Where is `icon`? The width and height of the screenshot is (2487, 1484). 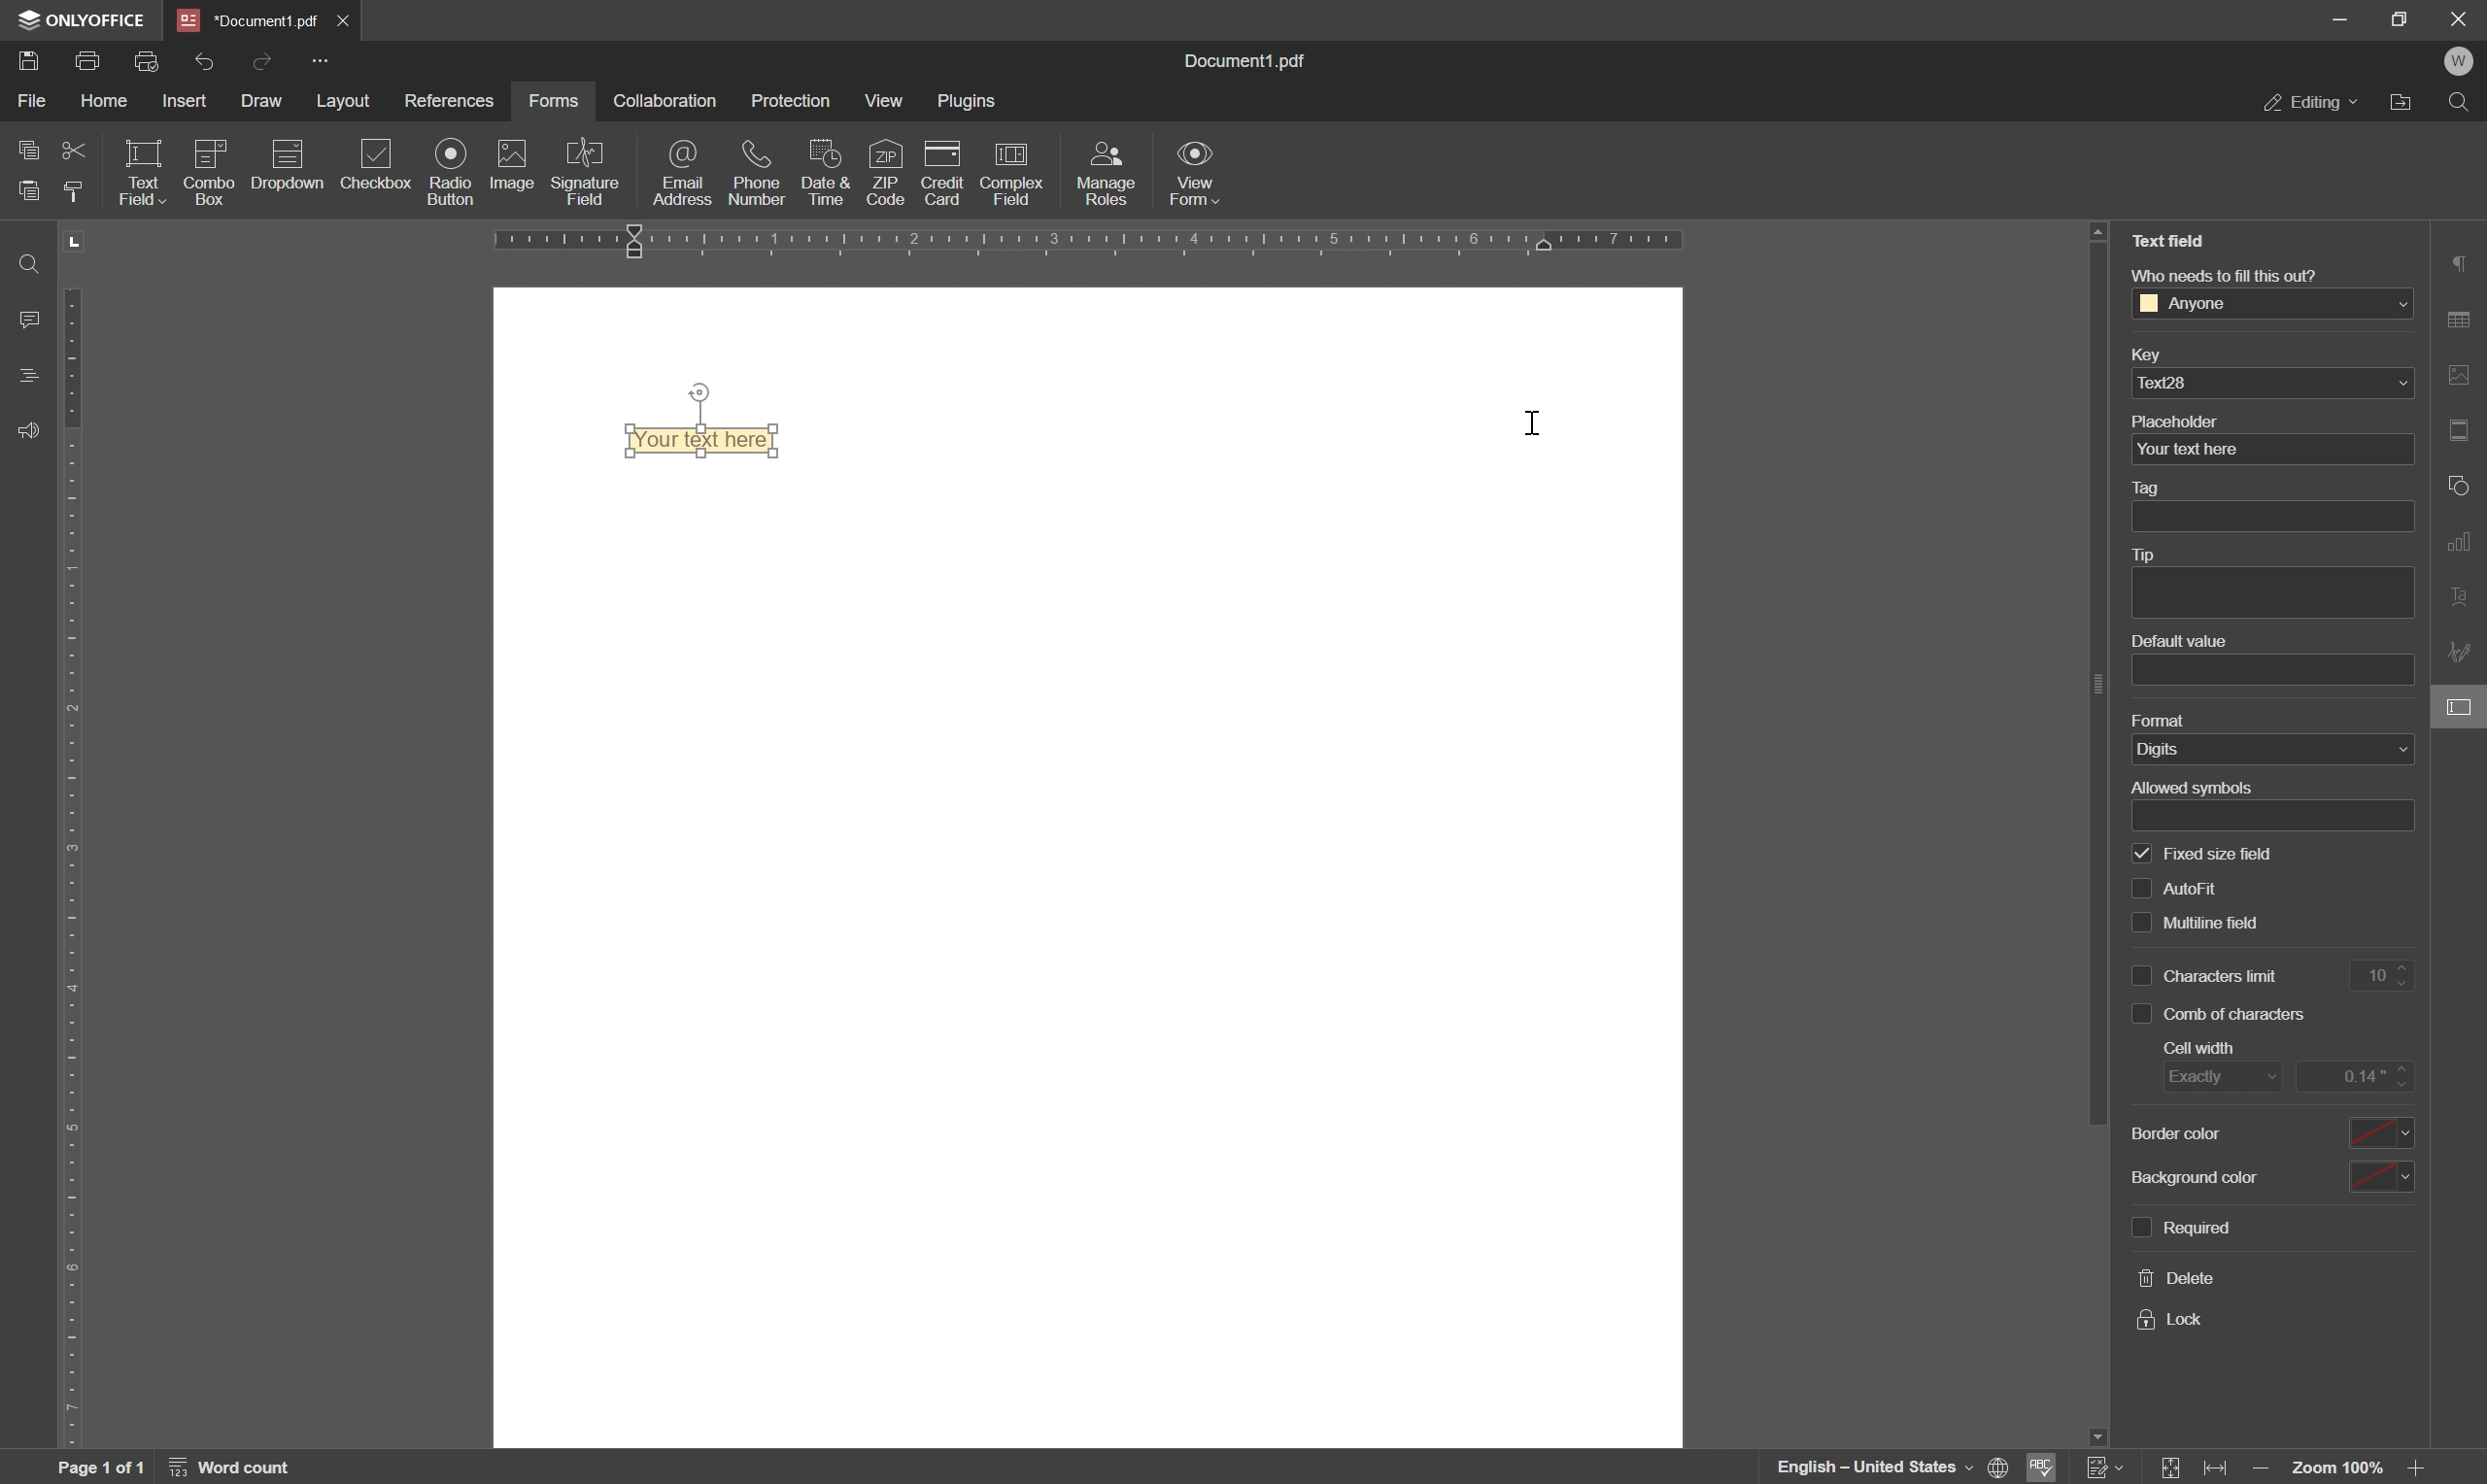
icon is located at coordinates (289, 152).